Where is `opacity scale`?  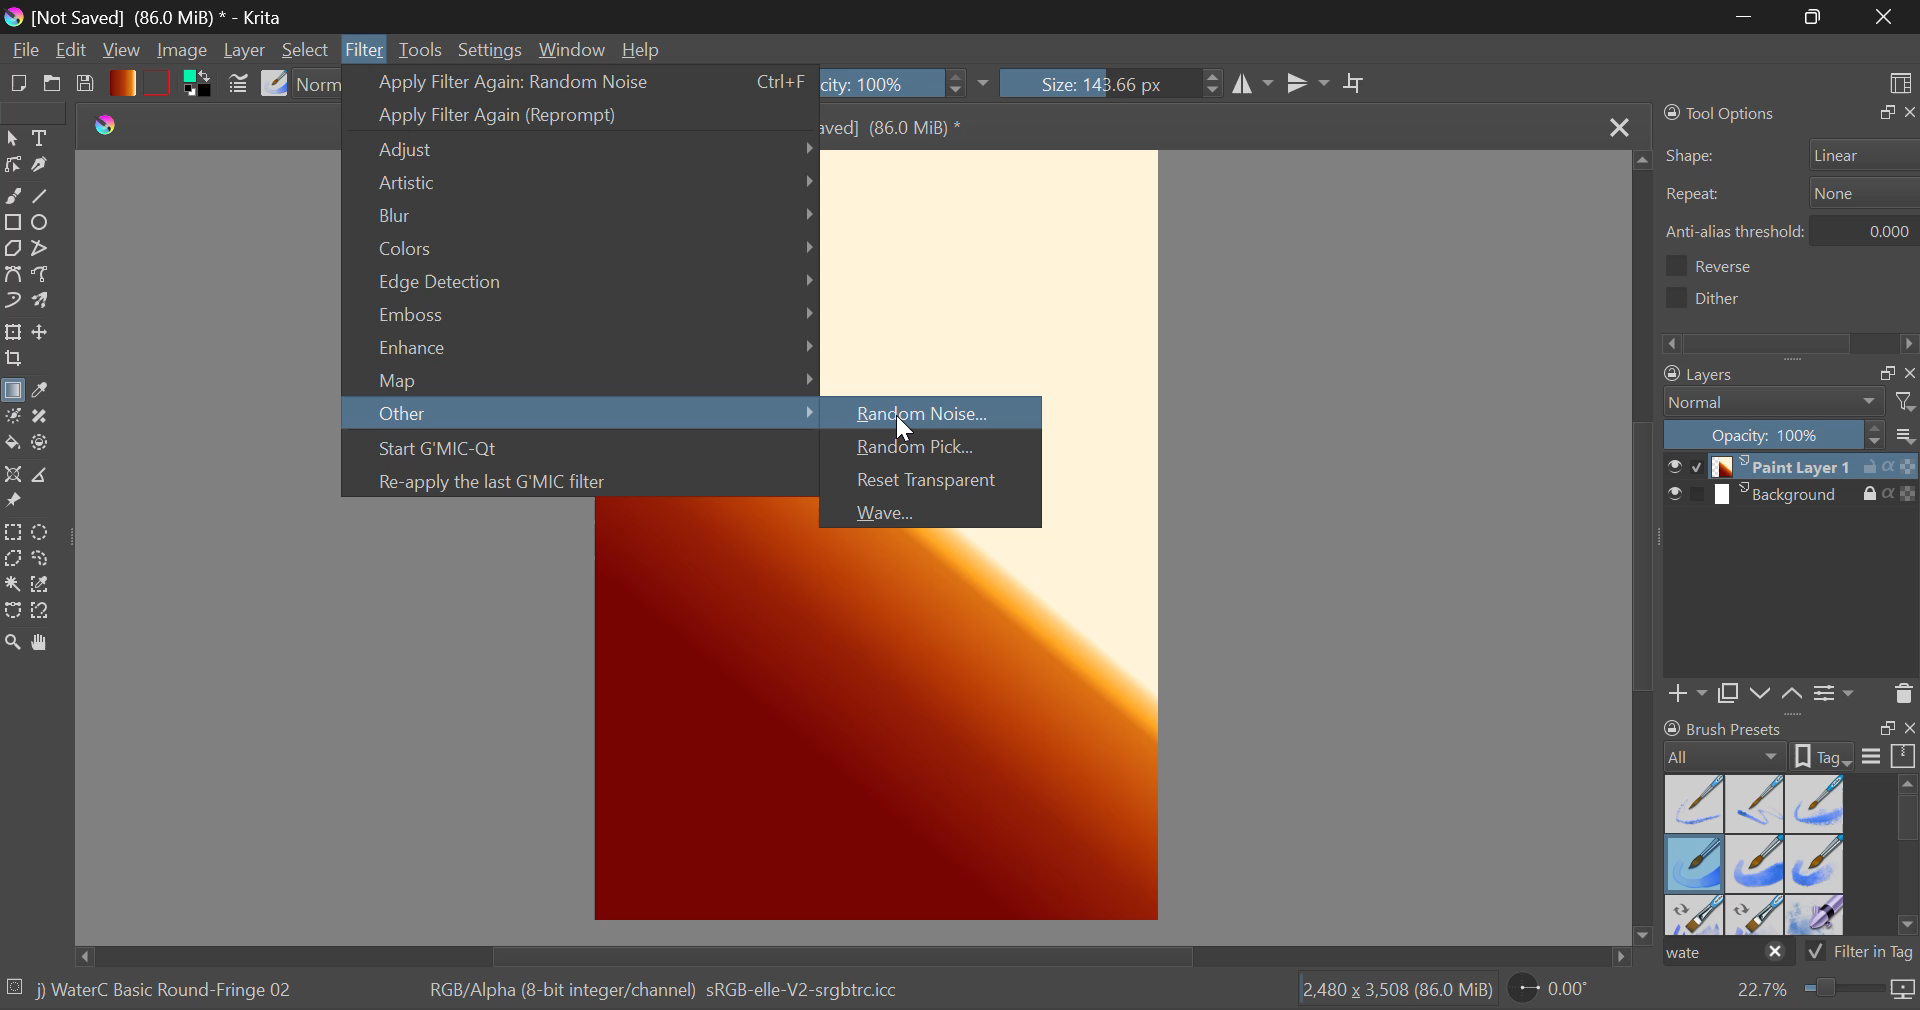 opacity scale is located at coordinates (1774, 434).